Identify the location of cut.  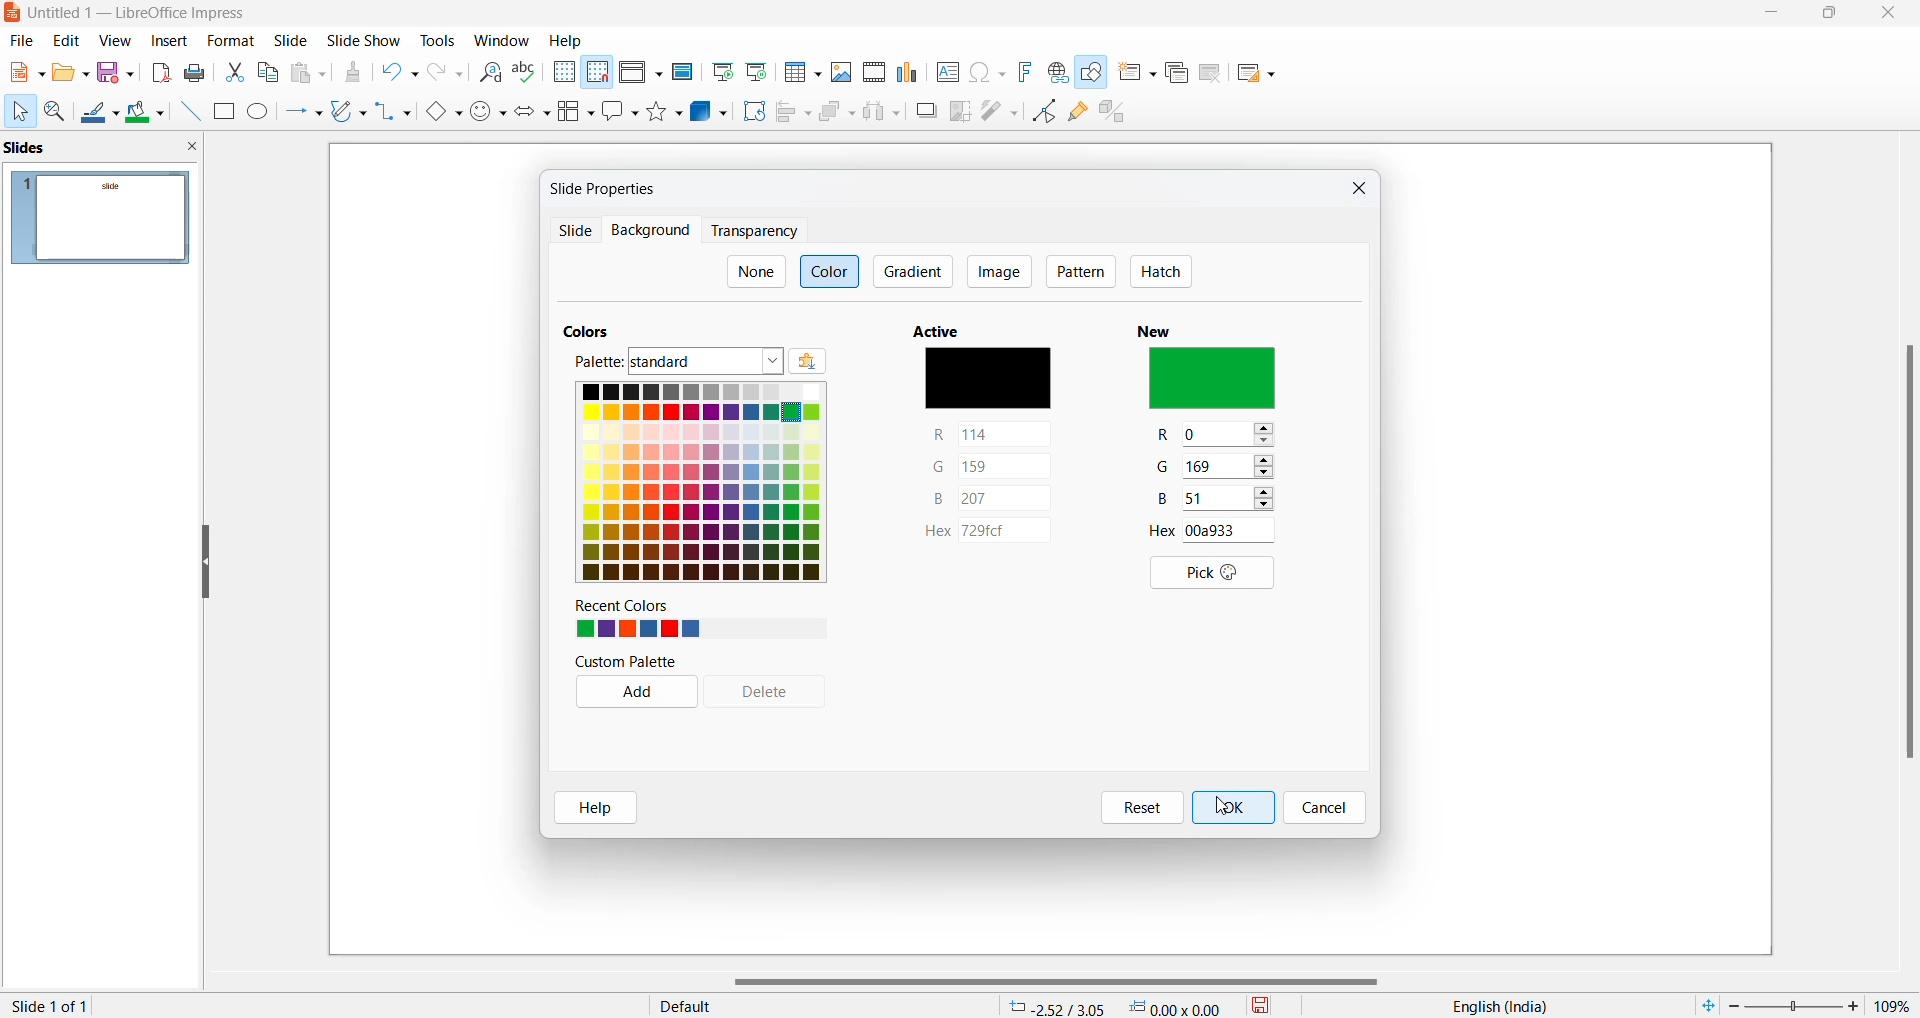
(236, 71).